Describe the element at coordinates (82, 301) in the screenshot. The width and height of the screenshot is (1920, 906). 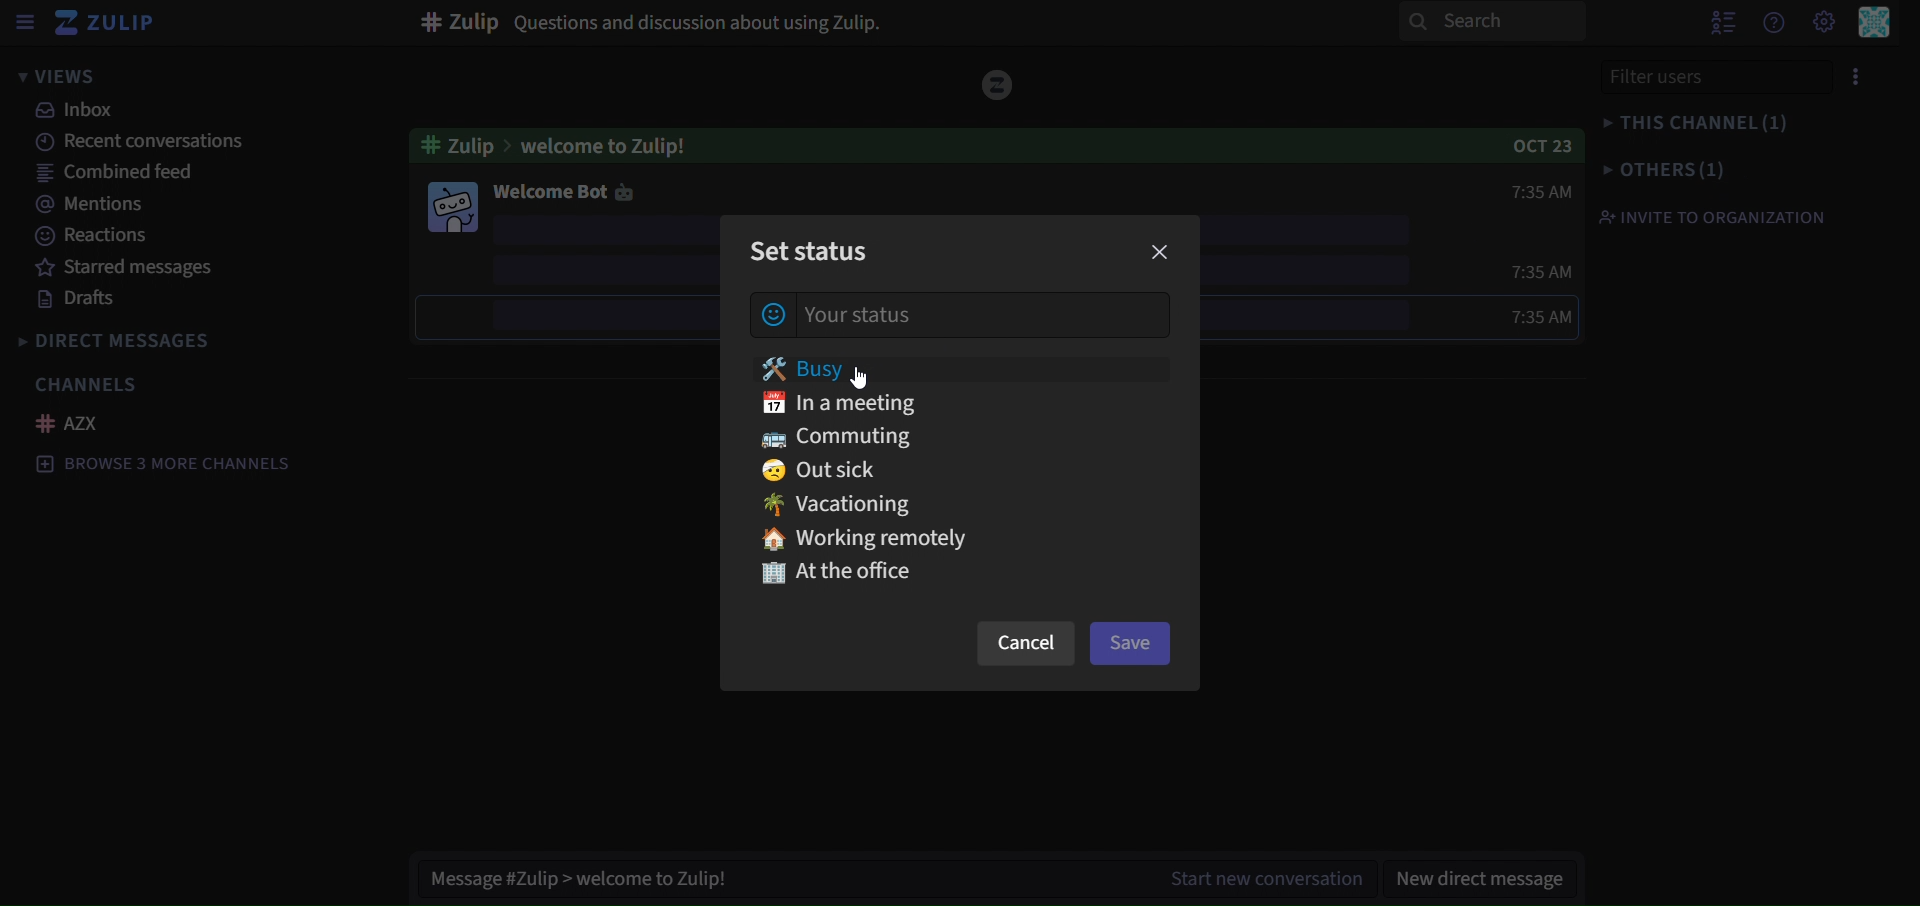
I see `drafts` at that location.